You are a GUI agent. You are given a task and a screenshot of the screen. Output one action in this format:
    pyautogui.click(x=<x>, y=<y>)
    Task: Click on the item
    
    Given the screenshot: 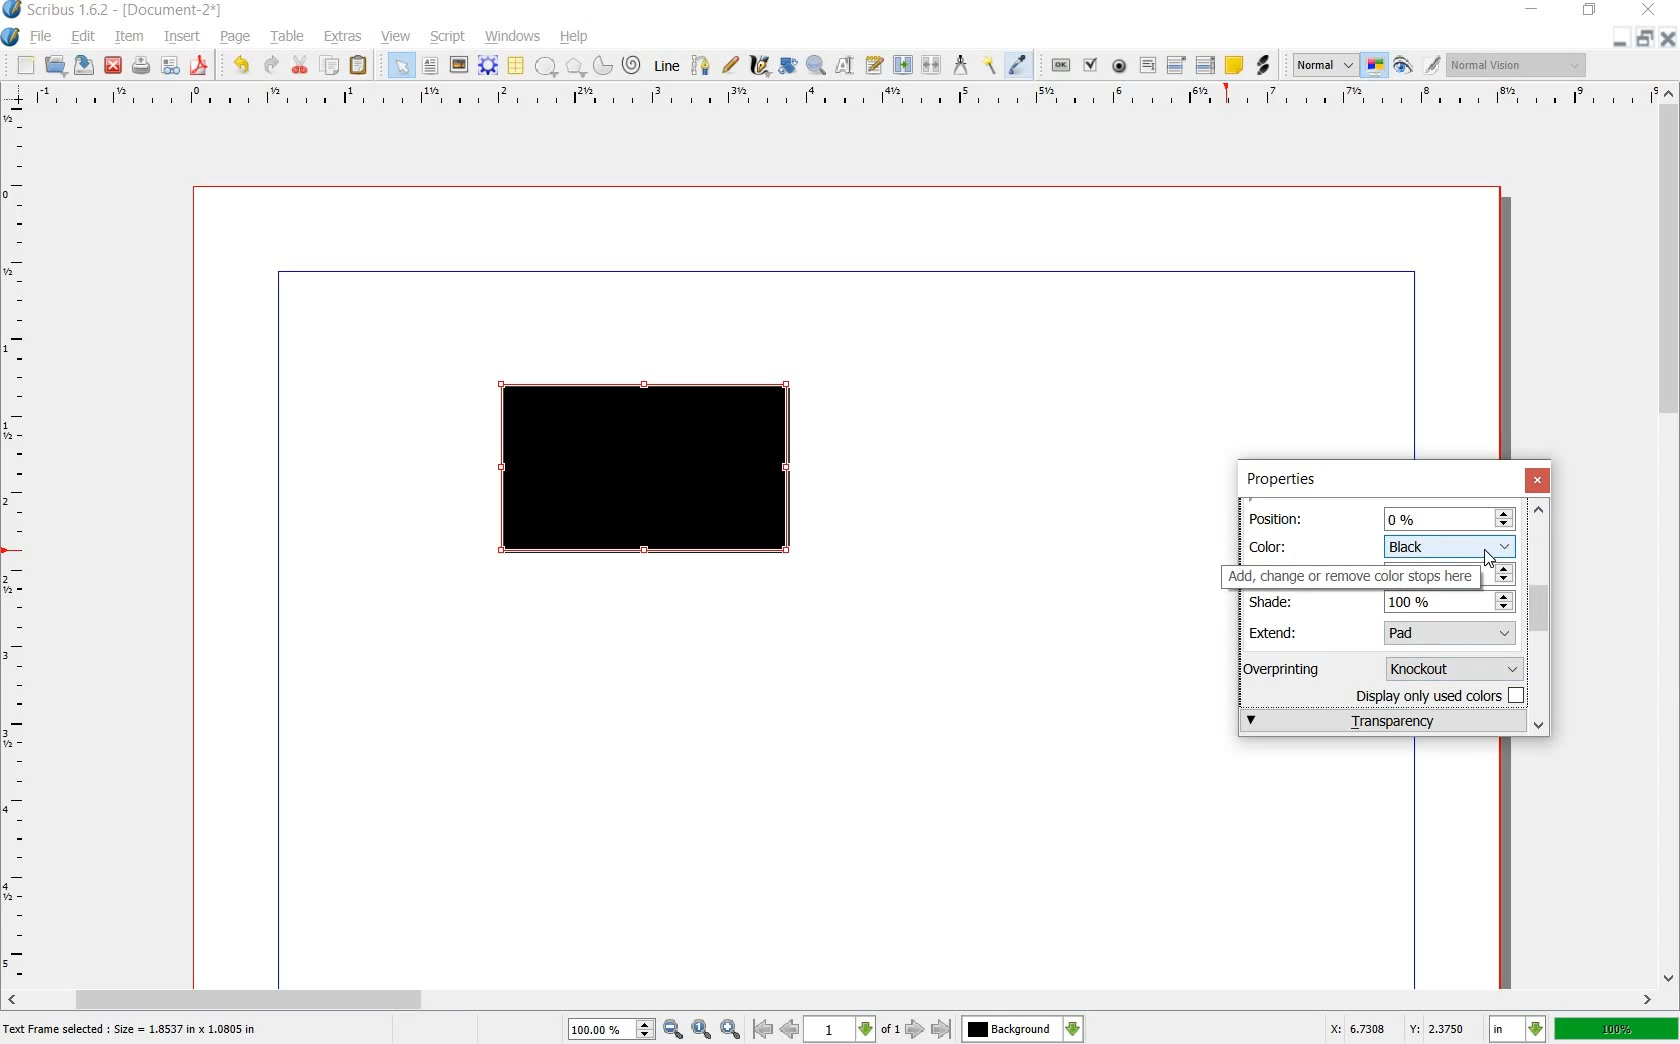 What is the action you would take?
    pyautogui.click(x=128, y=39)
    